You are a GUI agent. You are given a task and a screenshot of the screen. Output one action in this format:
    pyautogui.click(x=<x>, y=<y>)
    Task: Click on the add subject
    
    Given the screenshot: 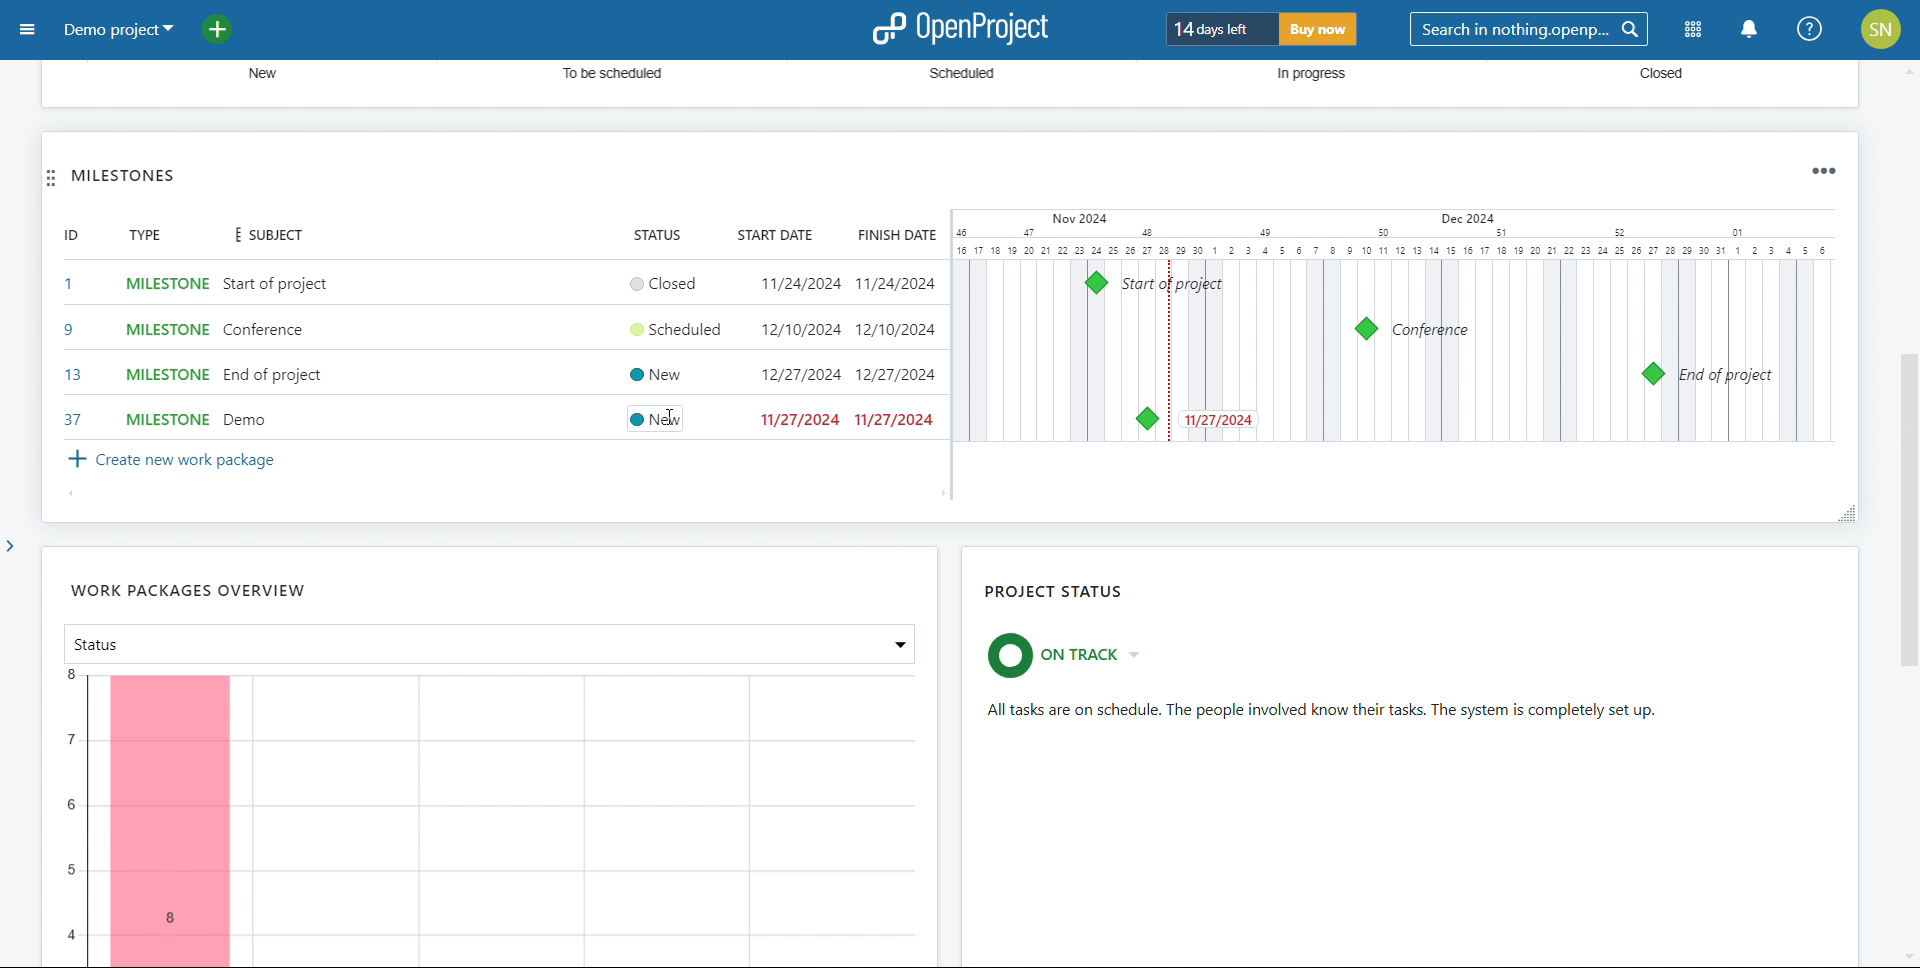 What is the action you would take?
    pyautogui.click(x=276, y=353)
    